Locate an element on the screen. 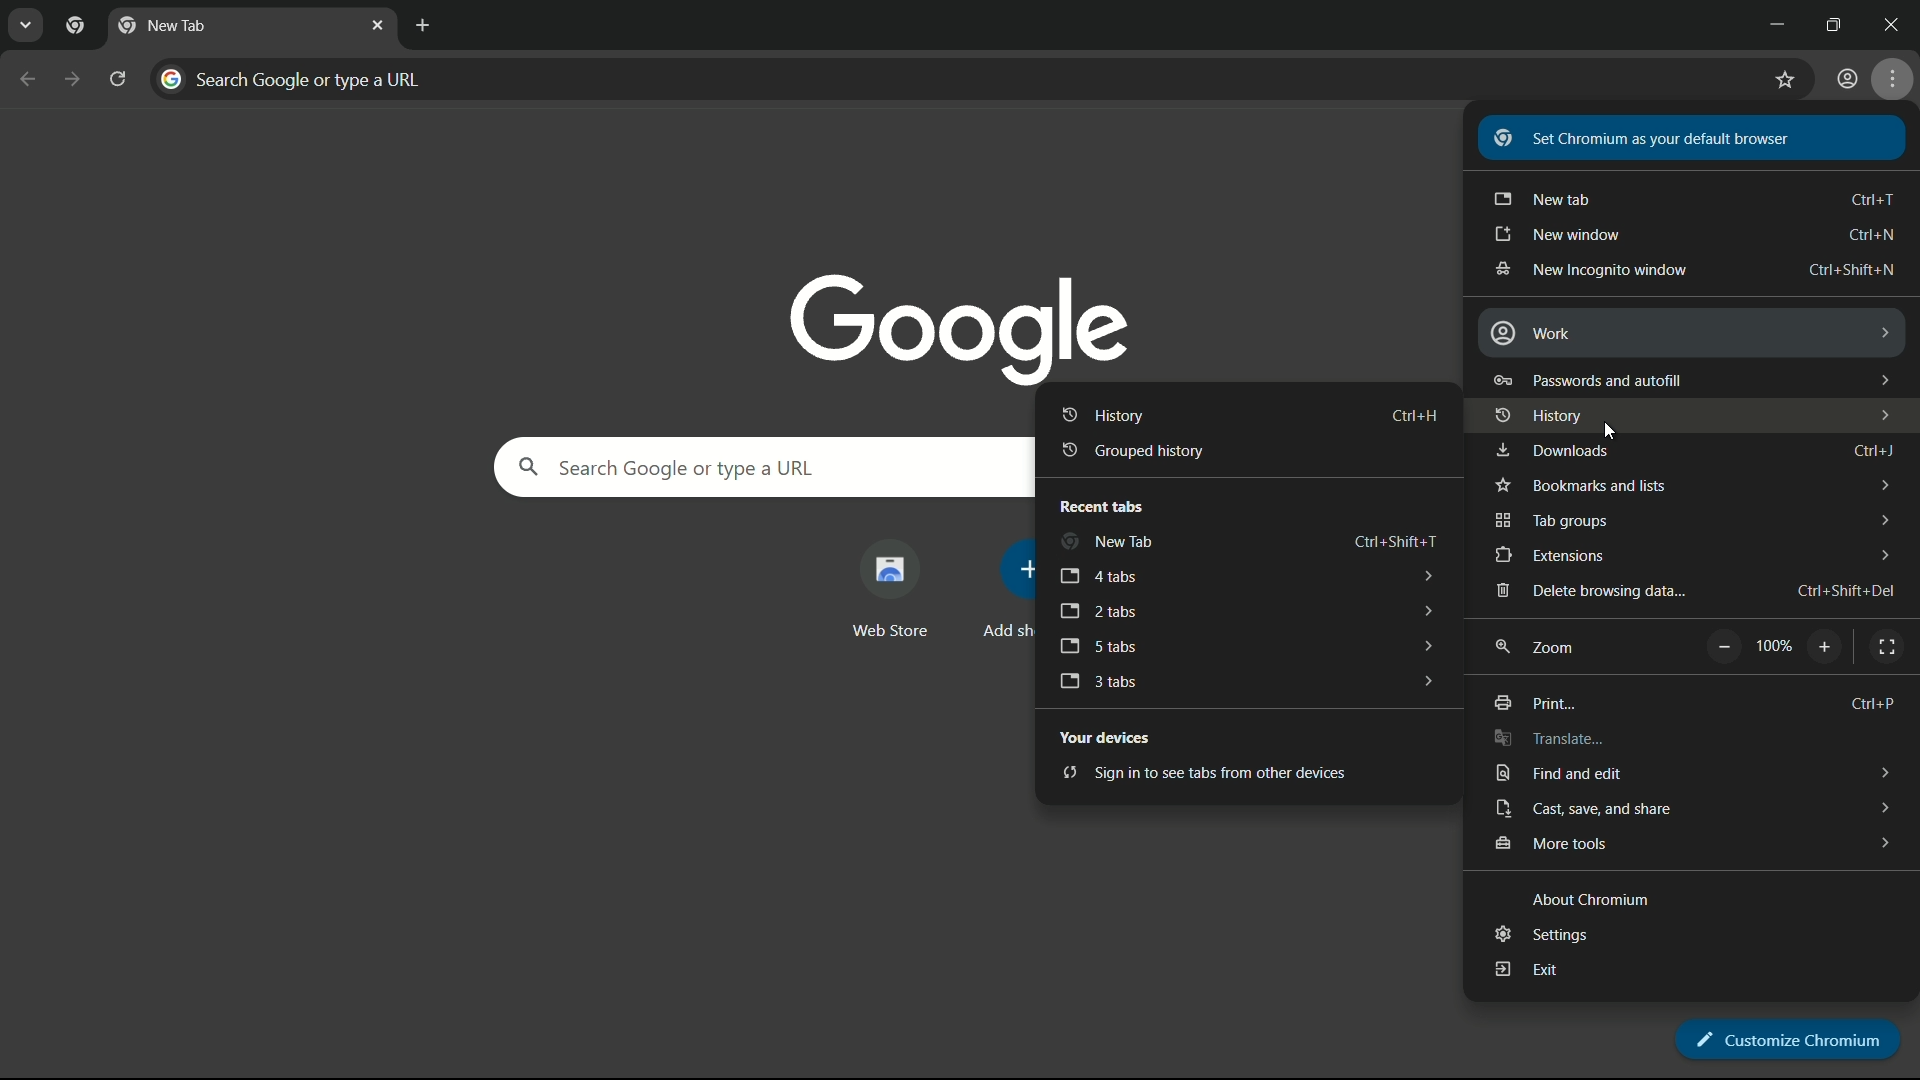 This screenshot has width=1920, height=1080. print is located at coordinates (1532, 706).